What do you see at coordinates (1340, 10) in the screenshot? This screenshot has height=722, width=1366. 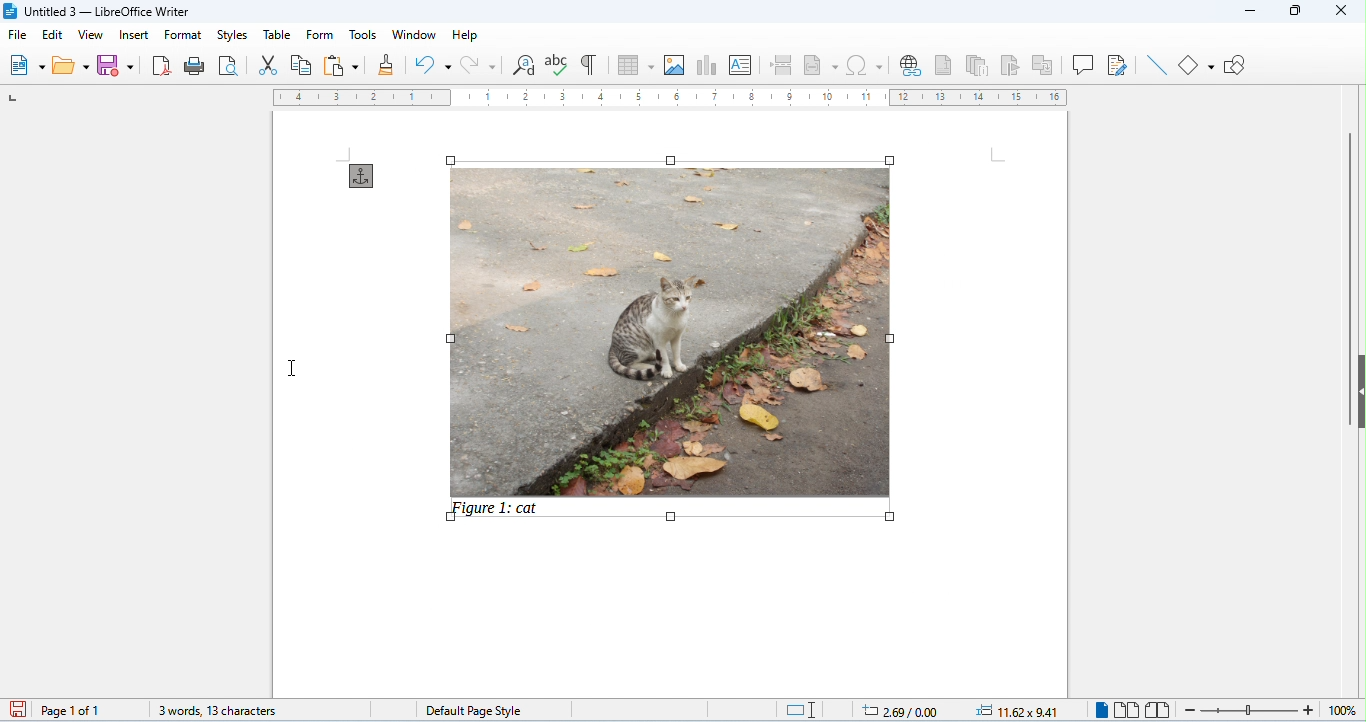 I see `close` at bounding box center [1340, 10].